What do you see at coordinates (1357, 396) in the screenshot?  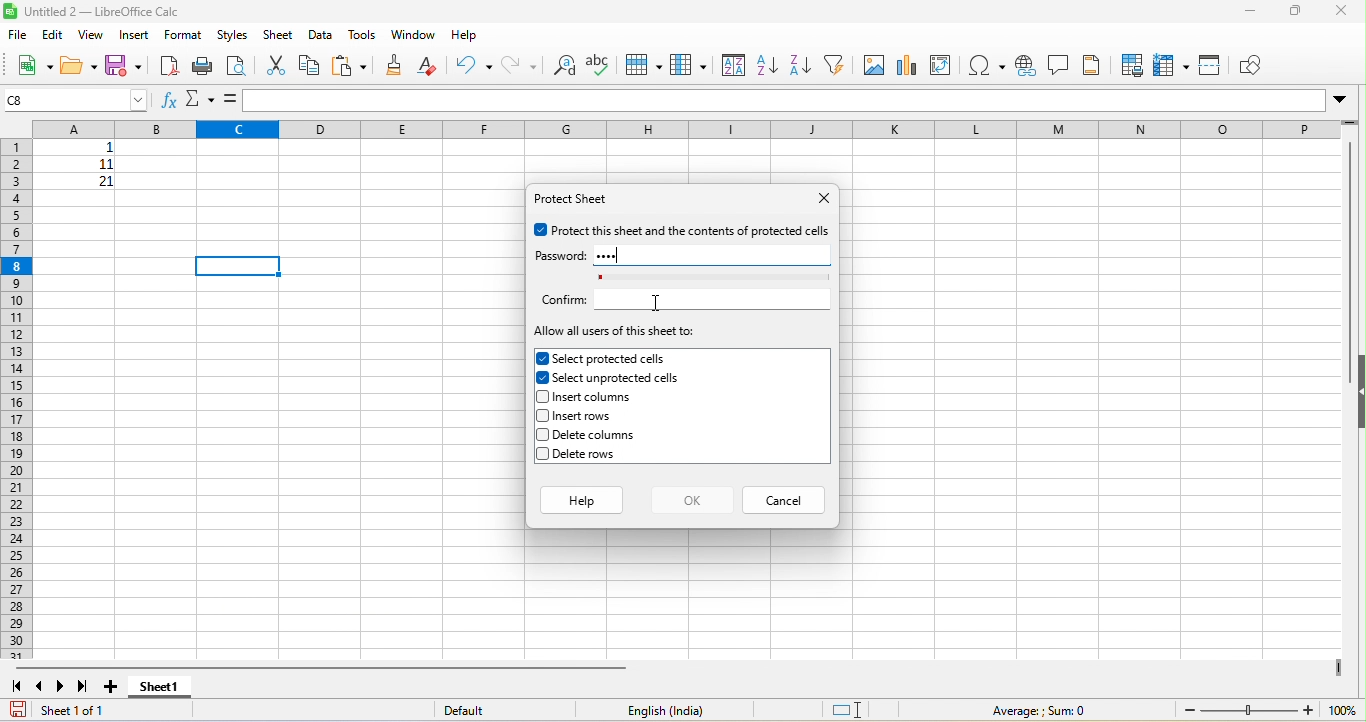 I see `hide` at bounding box center [1357, 396].